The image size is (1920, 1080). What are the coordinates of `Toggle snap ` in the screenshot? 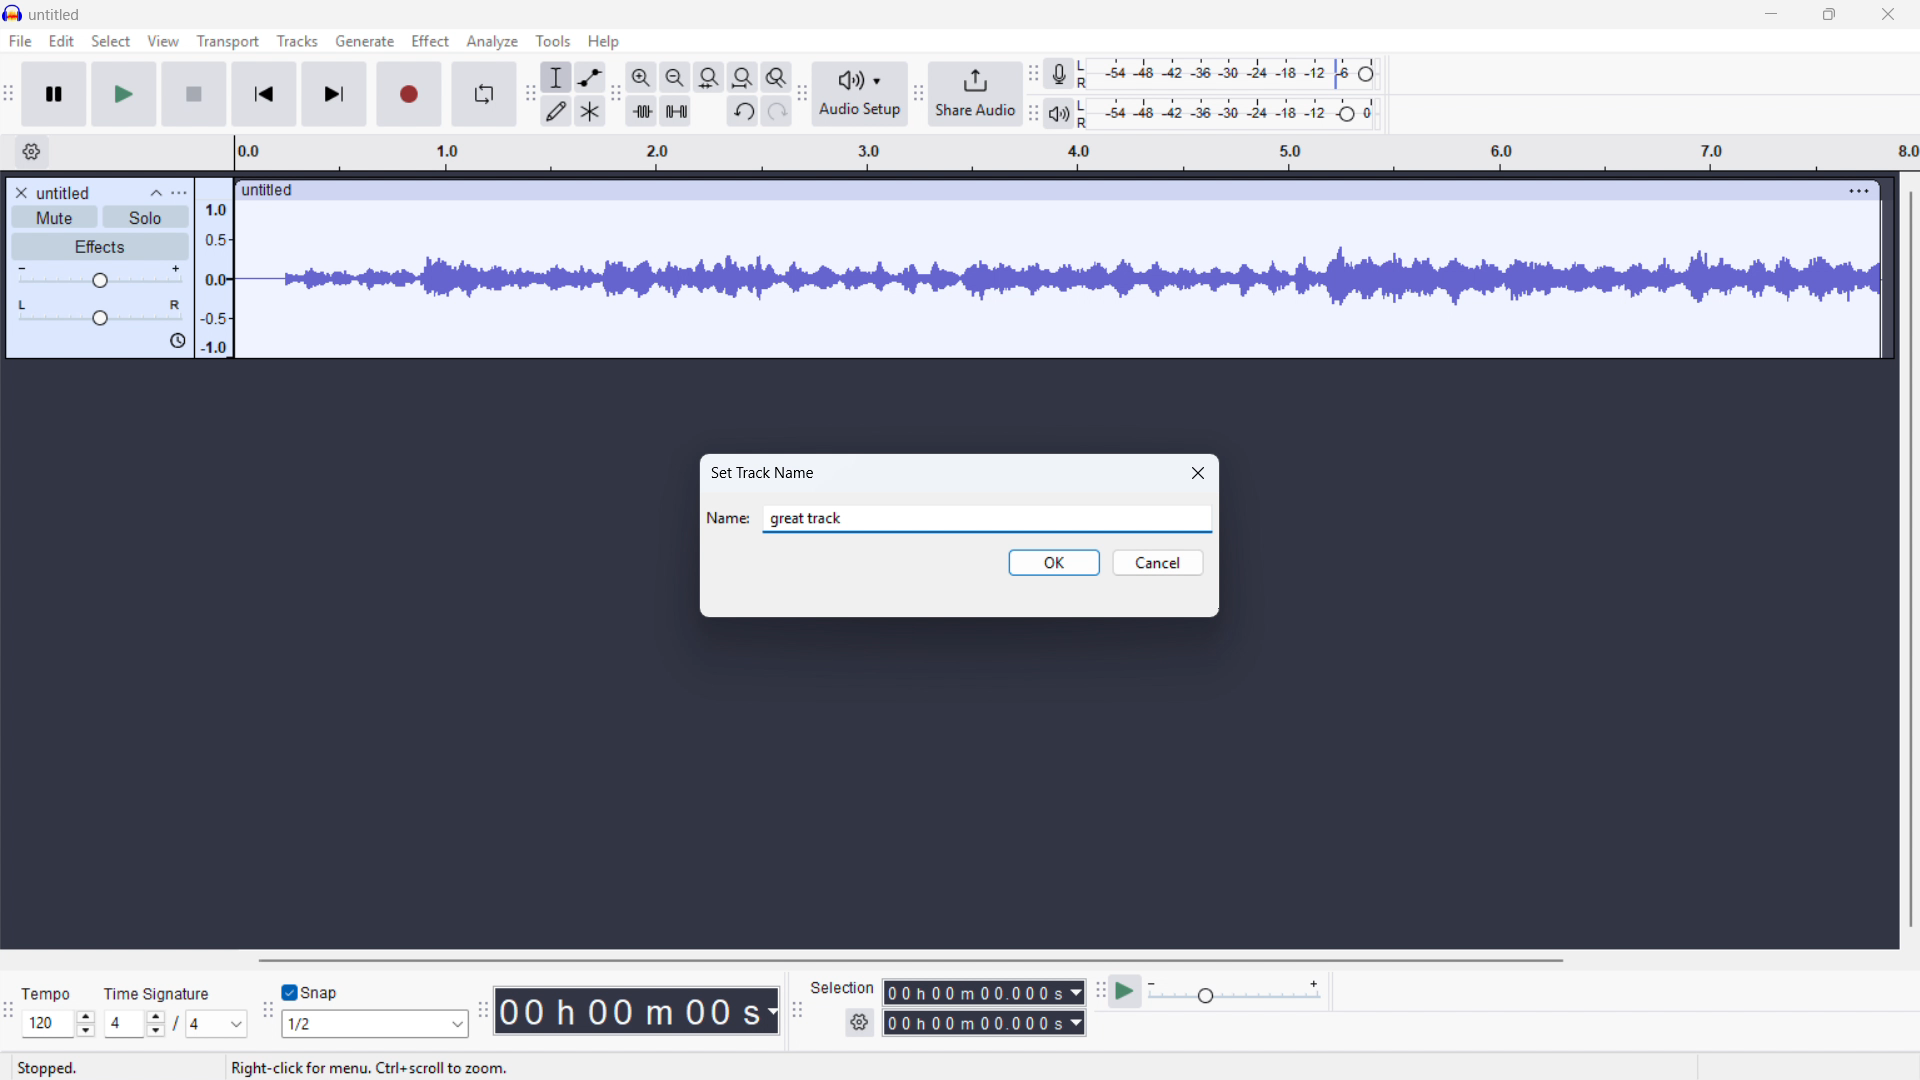 It's located at (311, 992).